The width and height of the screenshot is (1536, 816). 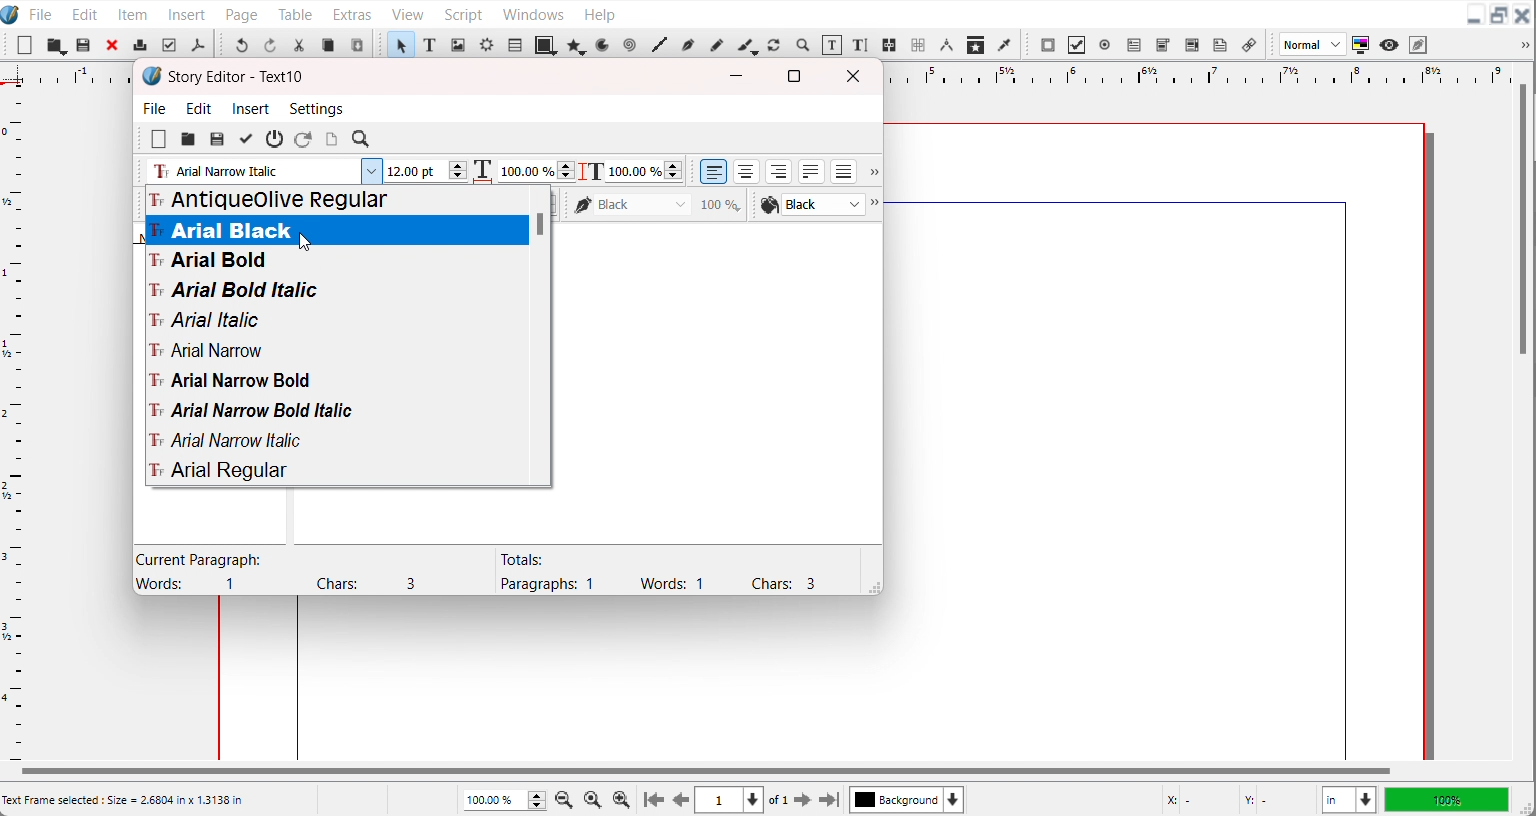 What do you see at coordinates (543, 334) in the screenshot?
I see `Vertical scrollbar` at bounding box center [543, 334].